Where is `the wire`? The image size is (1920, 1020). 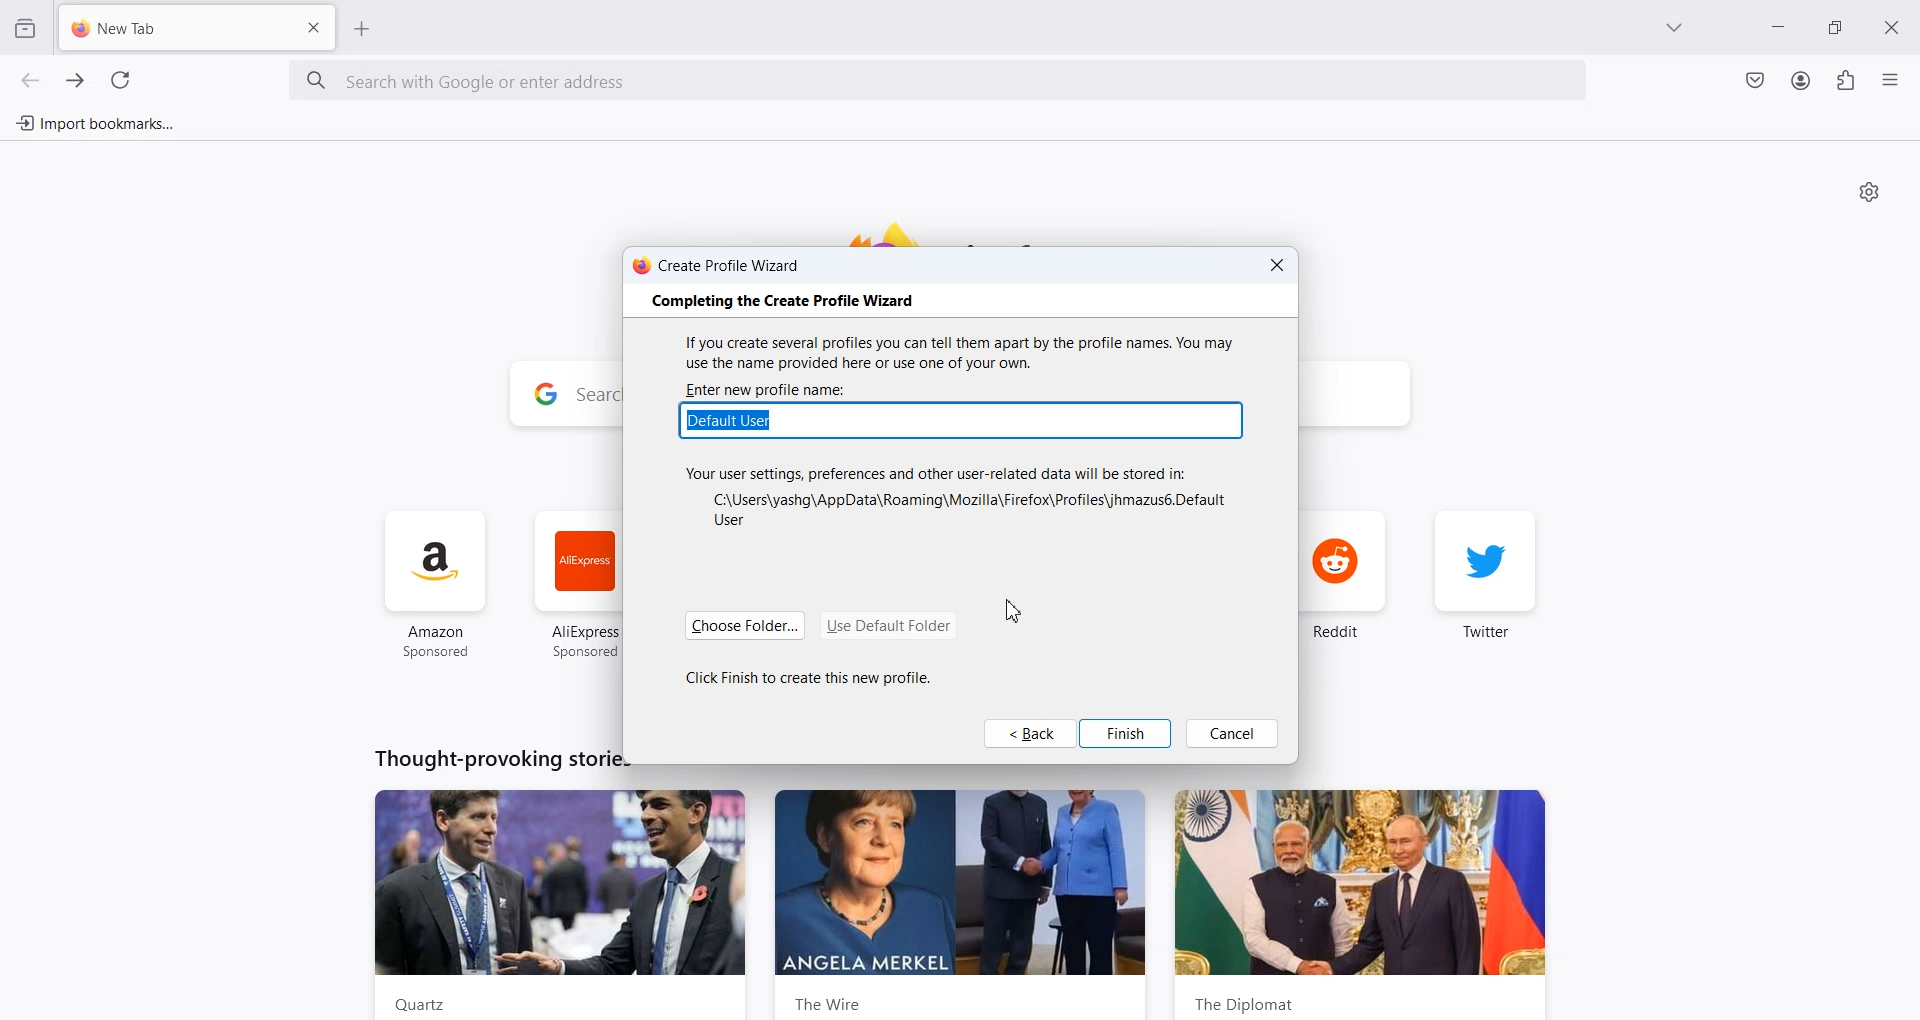 the wire is located at coordinates (962, 904).